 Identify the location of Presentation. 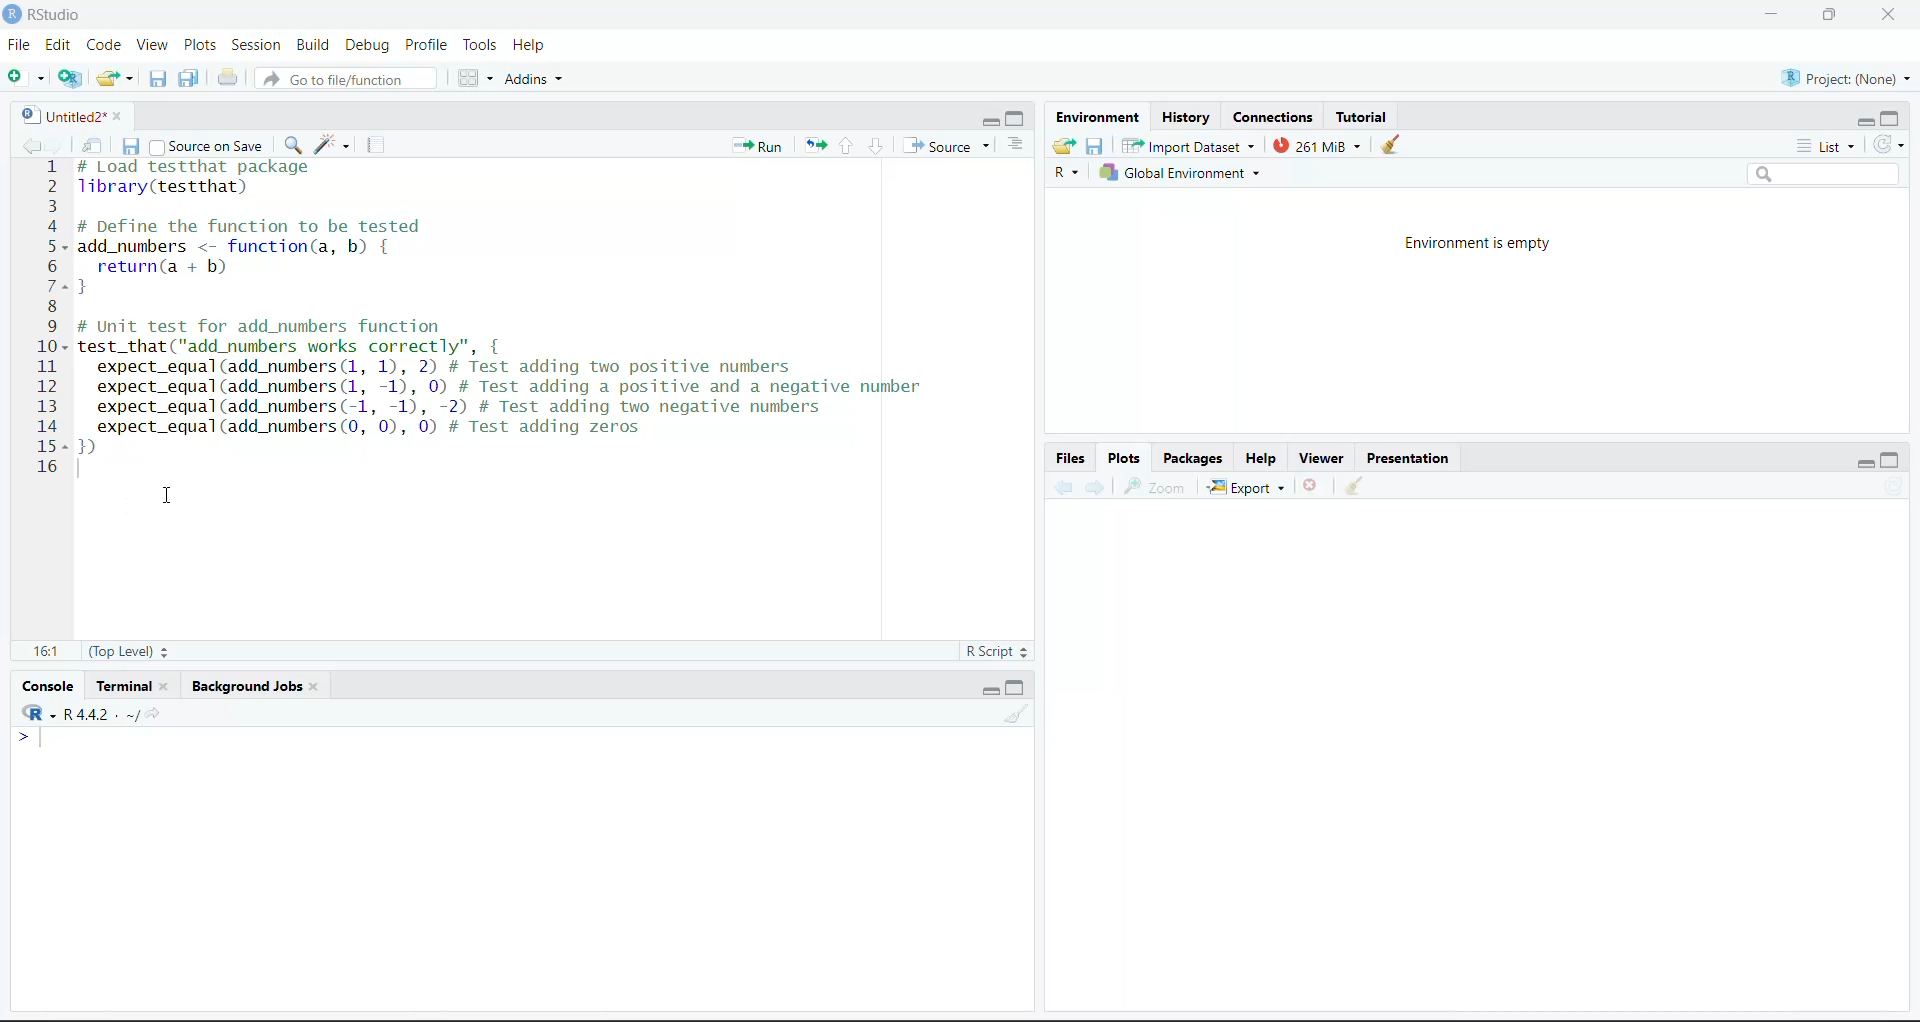
(1409, 457).